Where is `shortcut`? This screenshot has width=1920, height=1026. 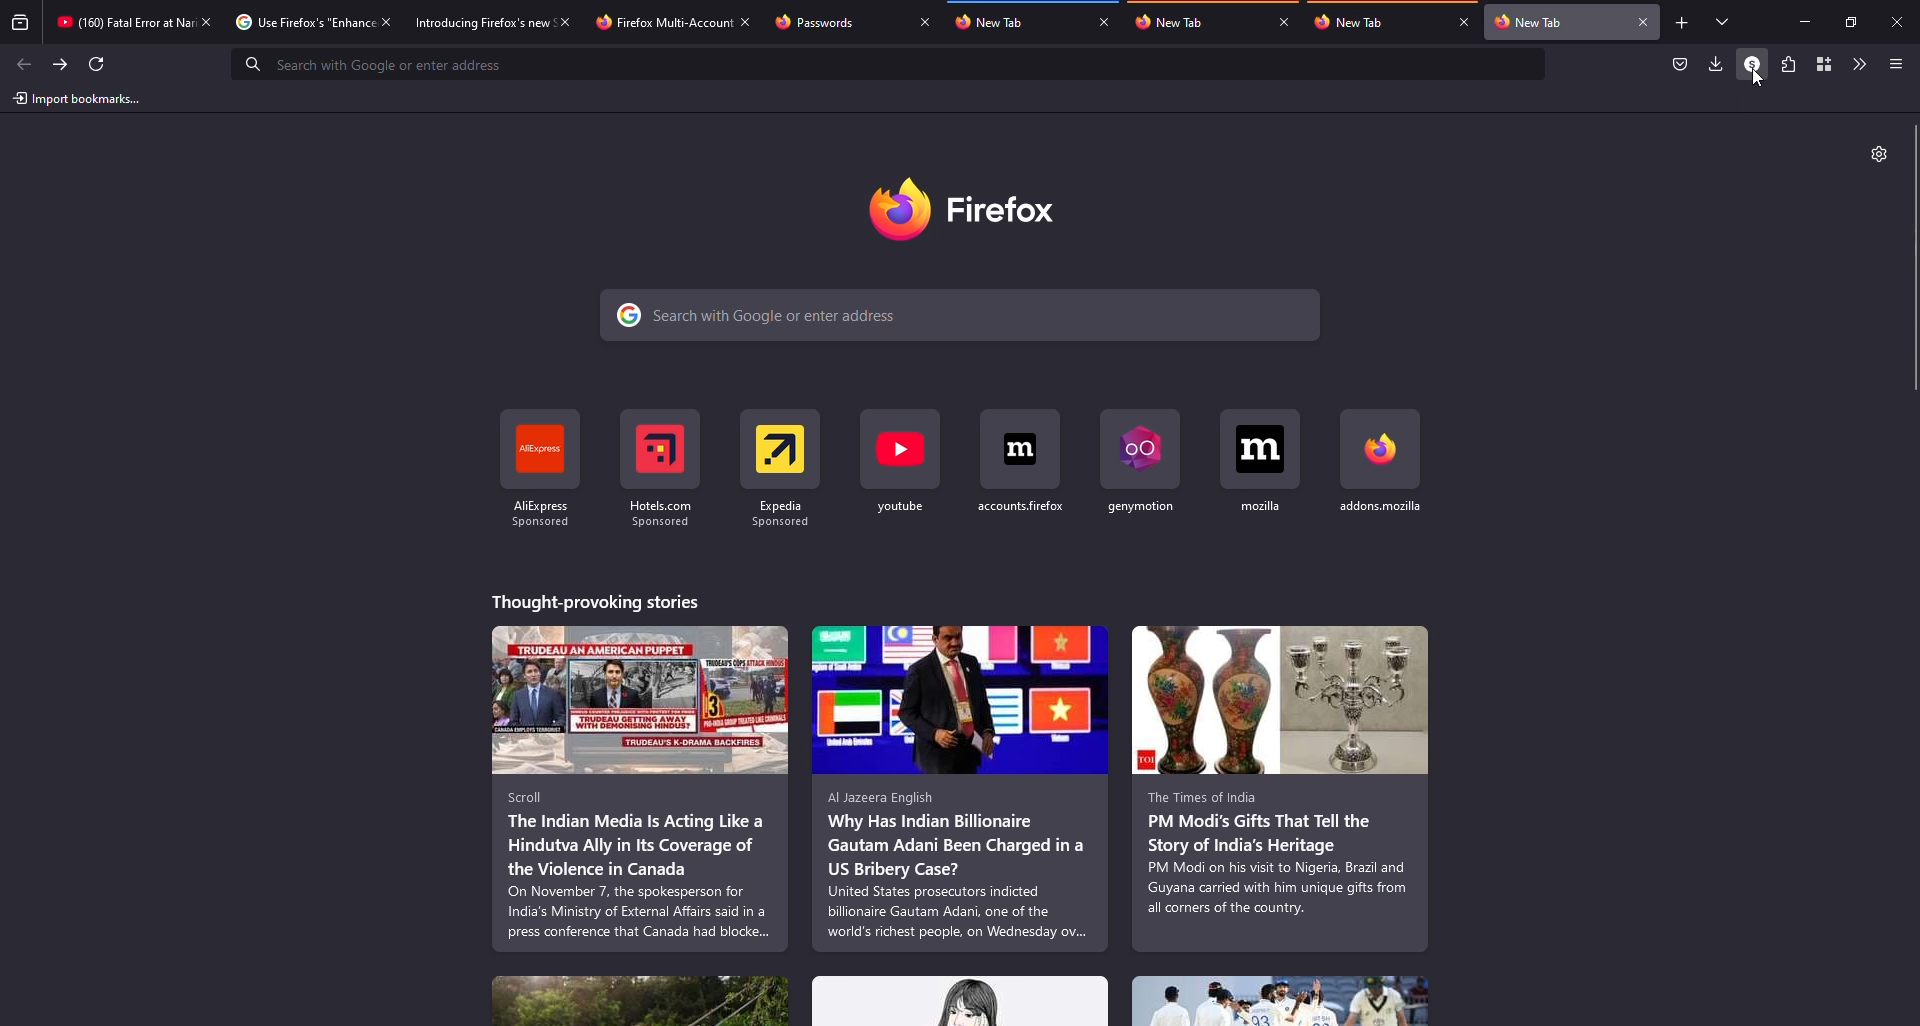
shortcut is located at coordinates (1143, 461).